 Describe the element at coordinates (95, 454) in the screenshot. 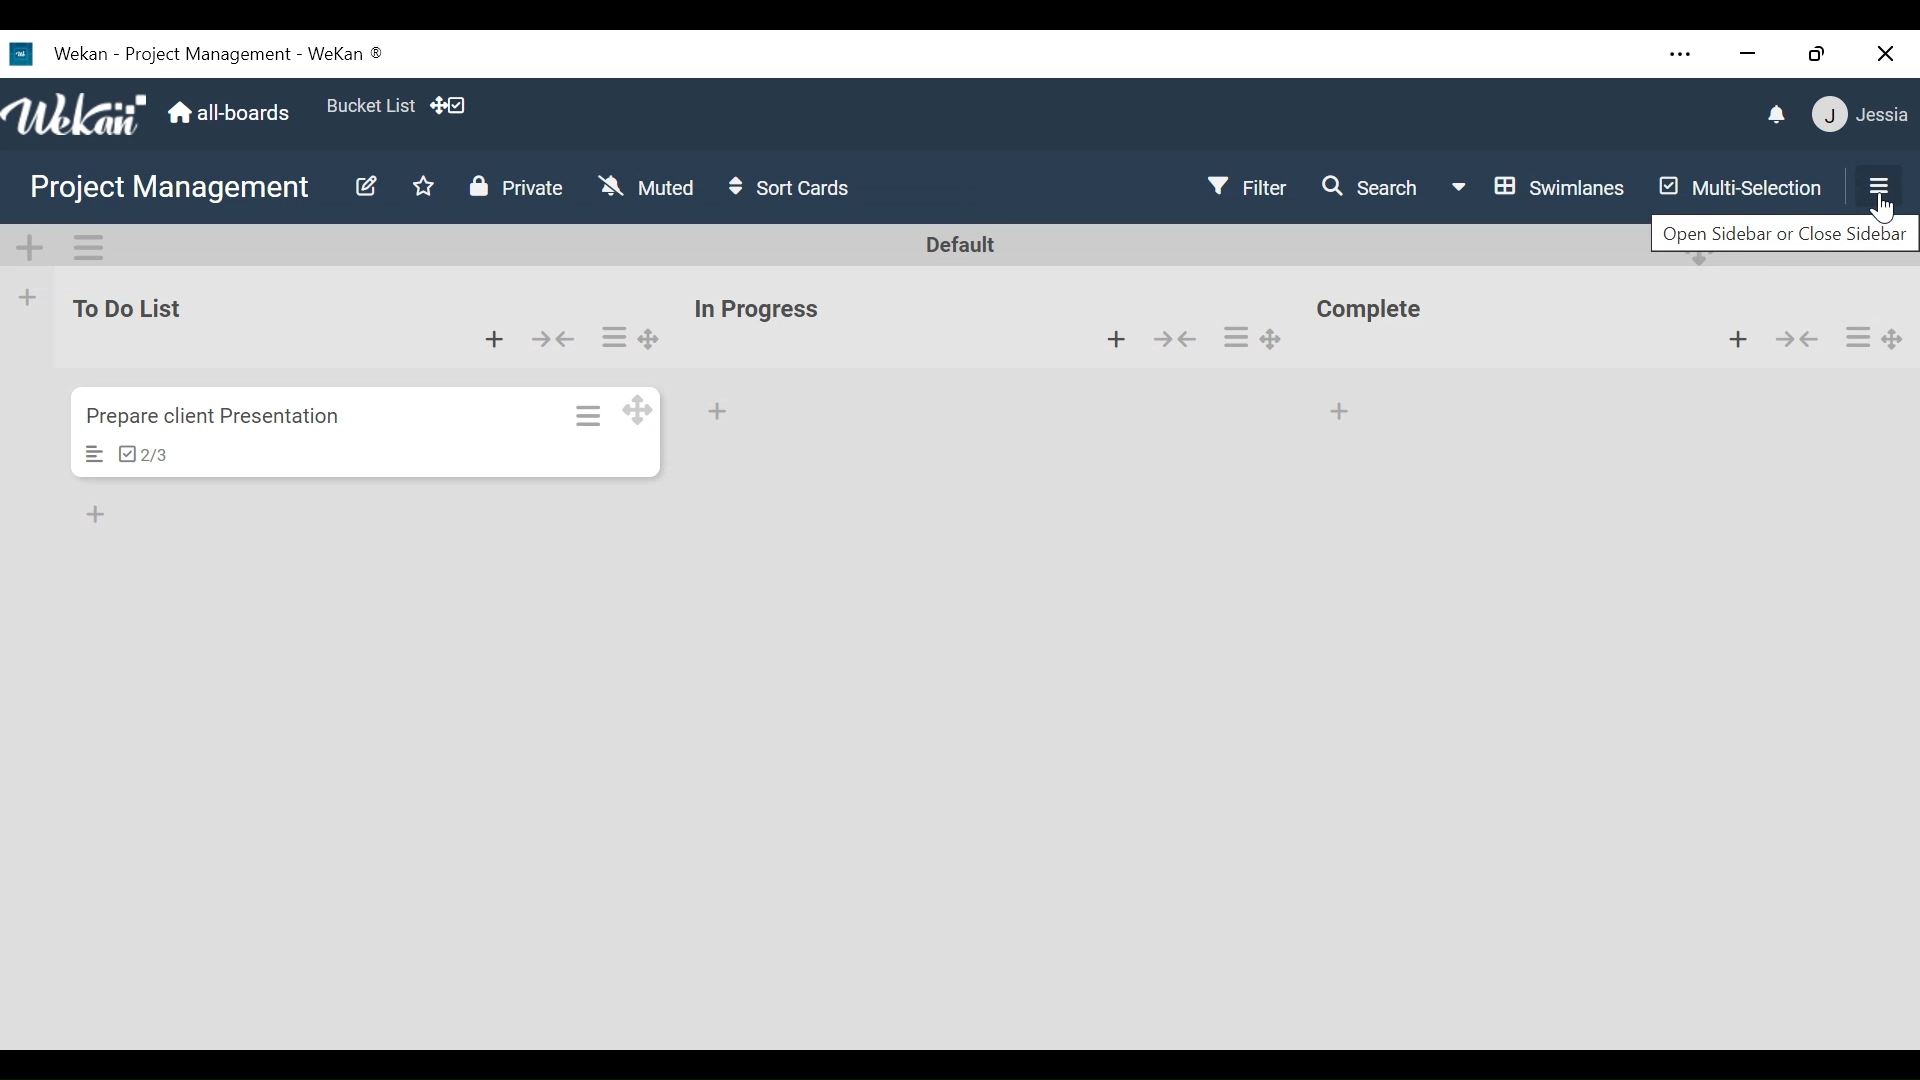

I see `Card description` at that location.